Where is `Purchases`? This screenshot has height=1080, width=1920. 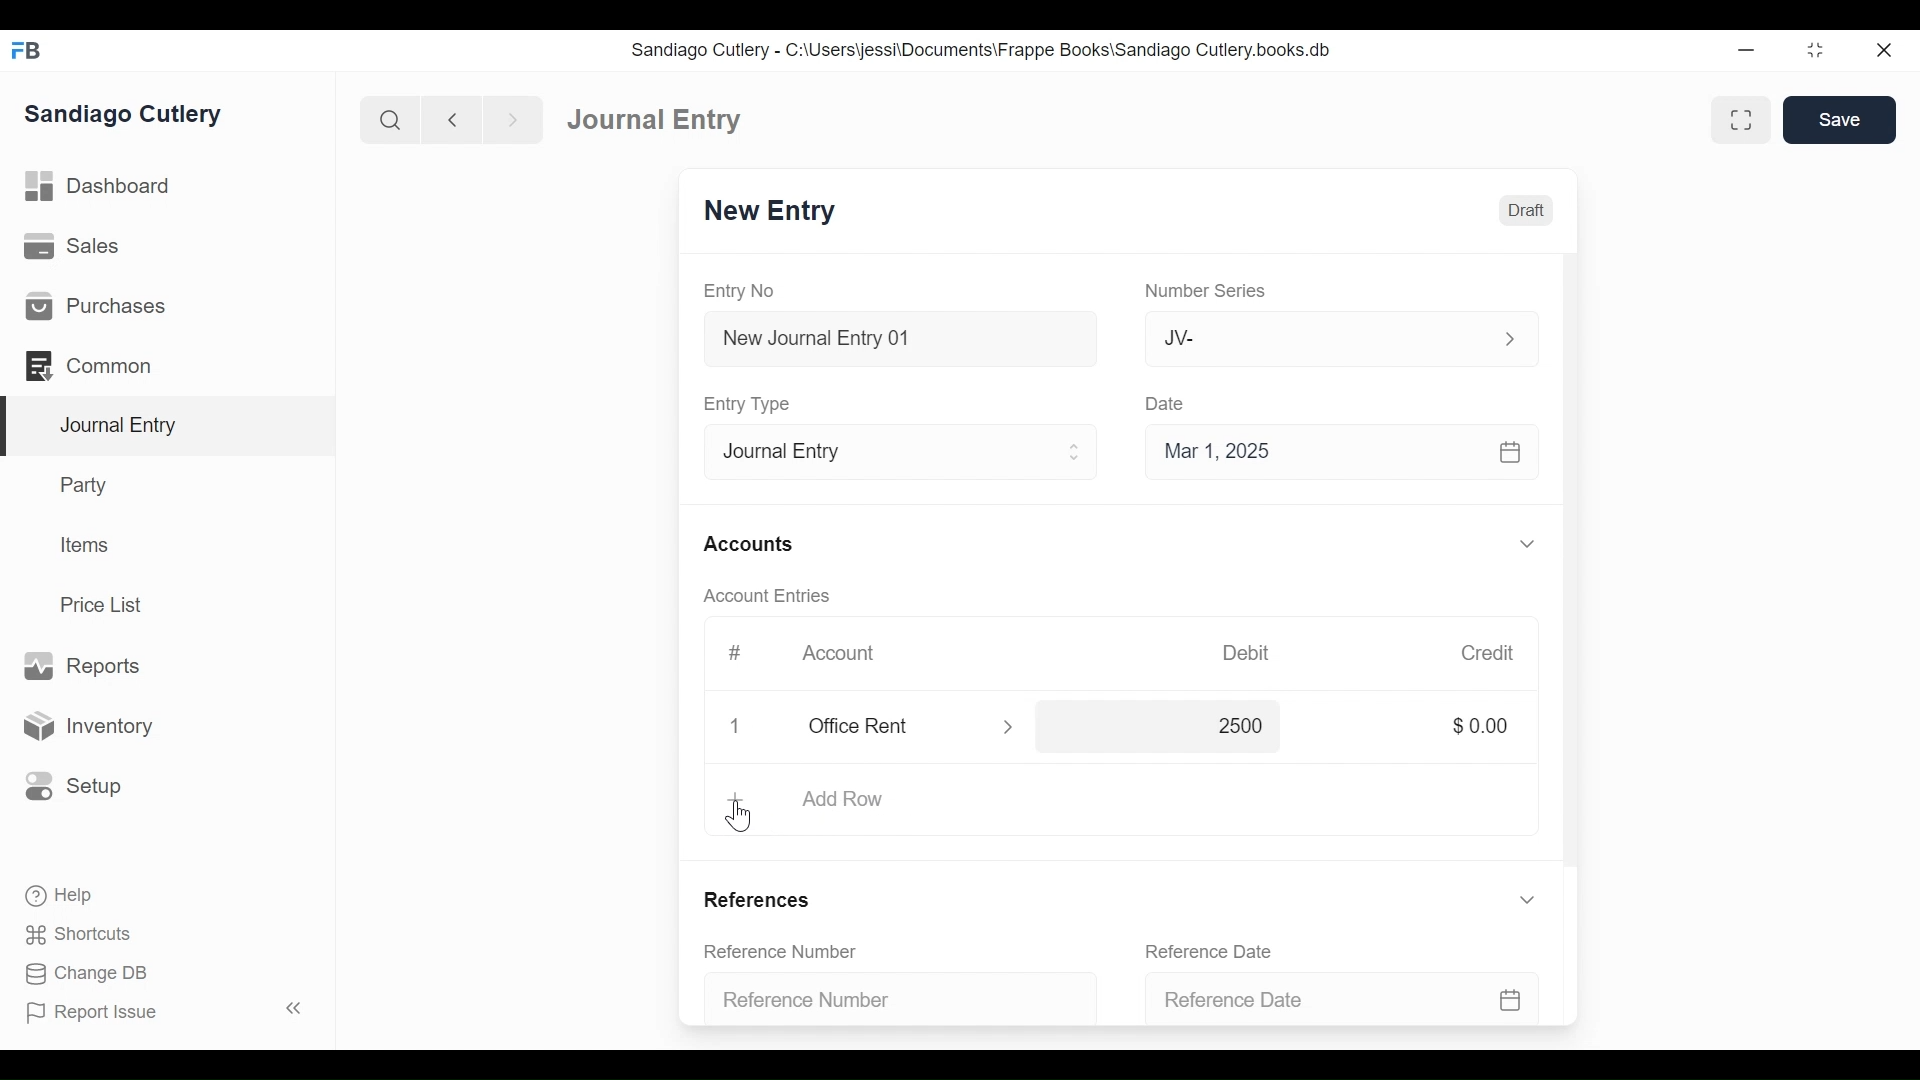
Purchases is located at coordinates (167, 304).